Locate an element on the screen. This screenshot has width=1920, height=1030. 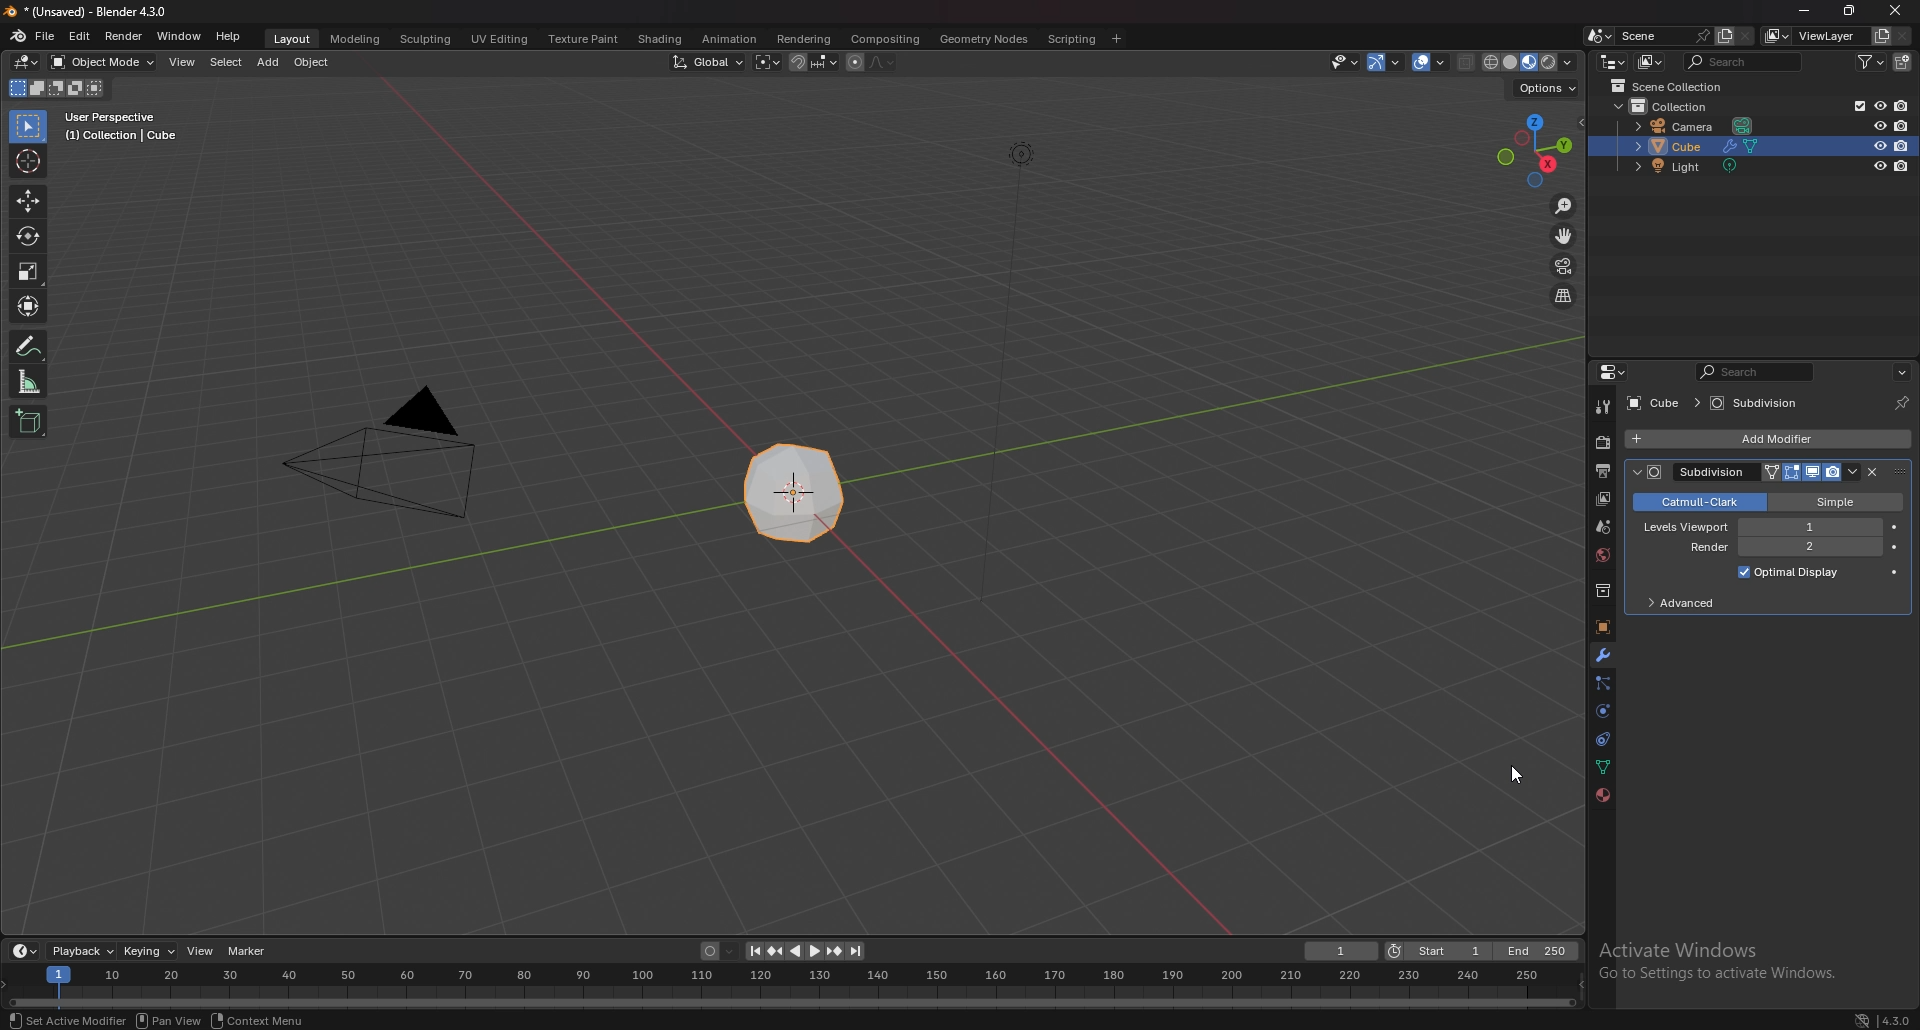
title is located at coordinates (86, 12).